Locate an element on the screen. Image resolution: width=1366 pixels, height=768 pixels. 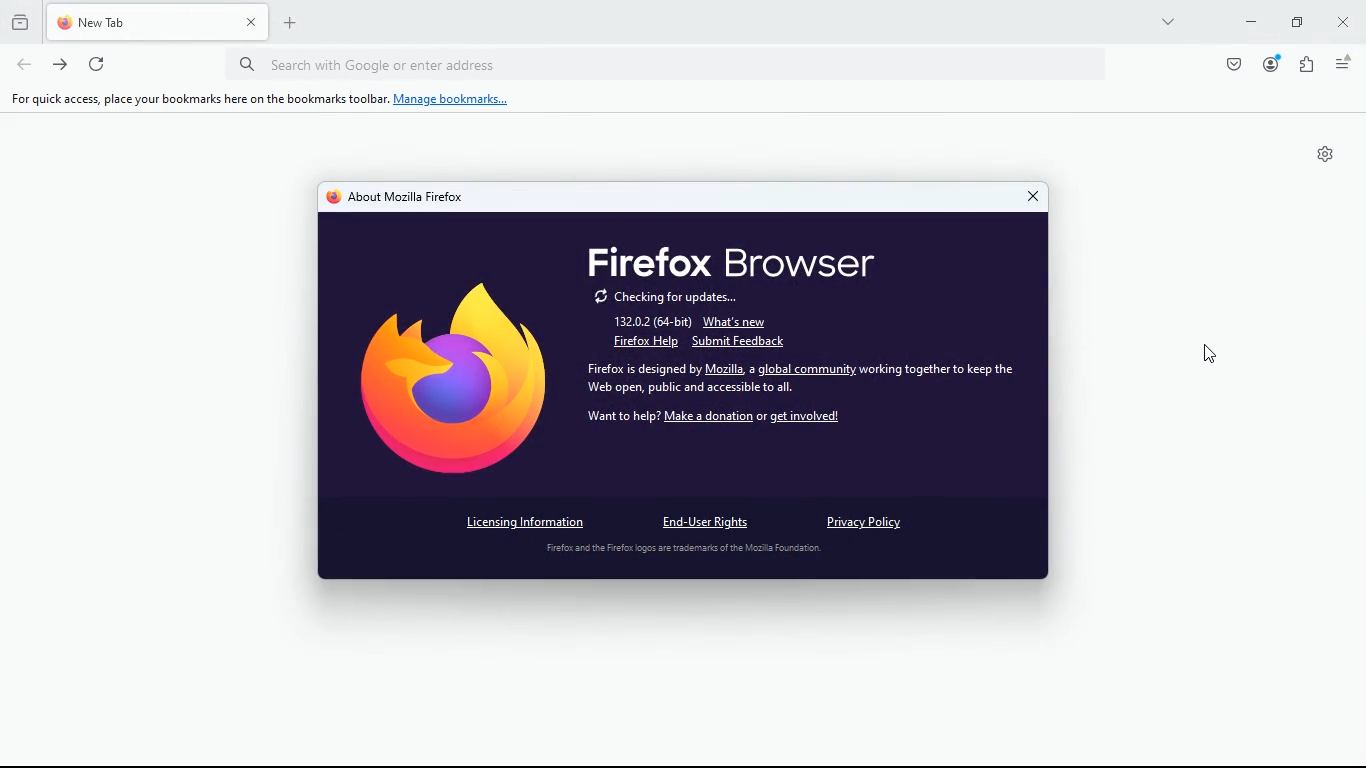
firefox Logo is located at coordinates (449, 375).